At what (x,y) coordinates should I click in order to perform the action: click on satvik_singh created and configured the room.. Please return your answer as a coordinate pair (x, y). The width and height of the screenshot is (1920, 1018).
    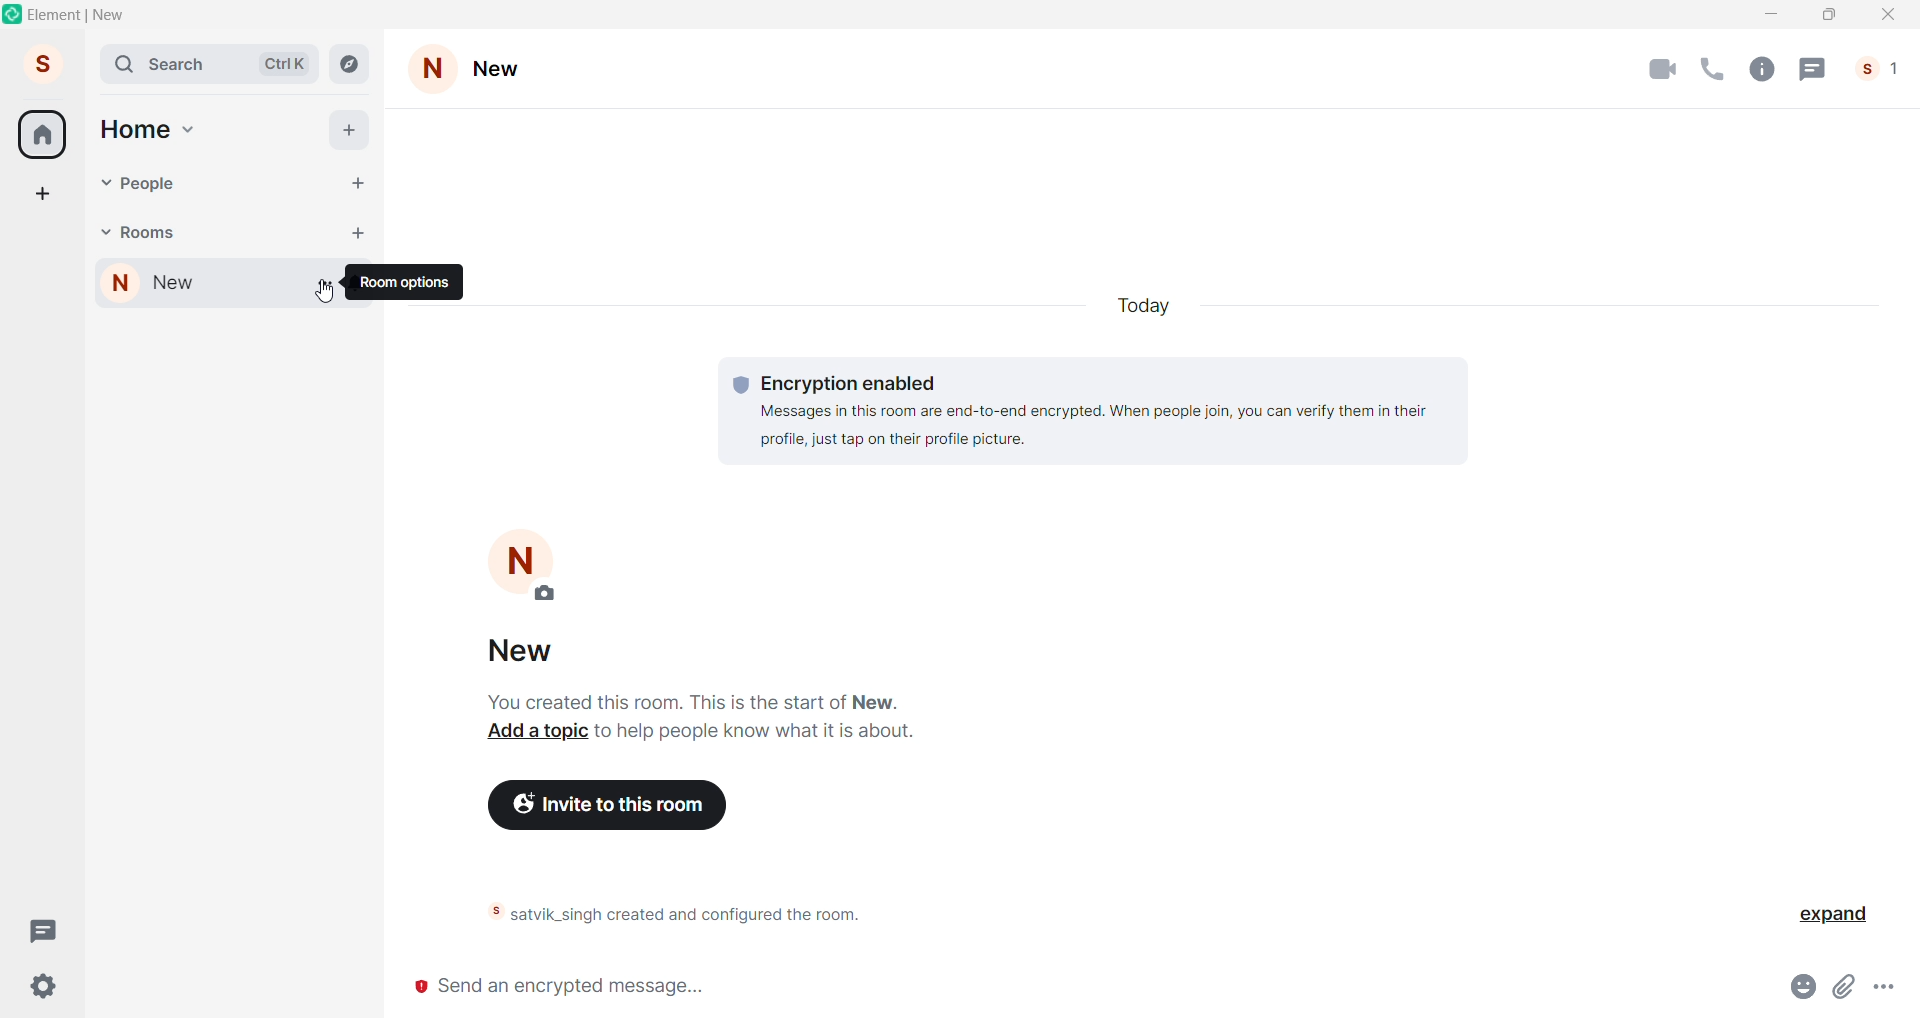
    Looking at the image, I should click on (710, 915).